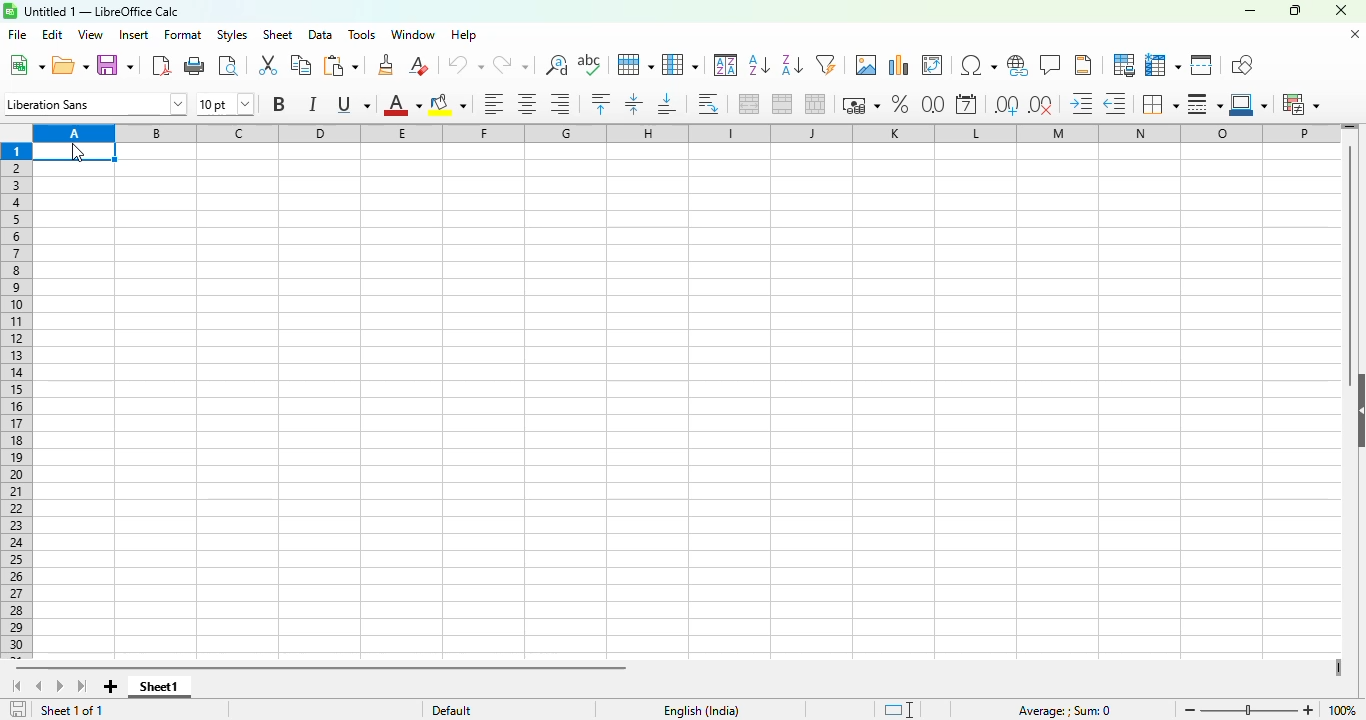 The image size is (1366, 720). I want to click on window, so click(414, 34).